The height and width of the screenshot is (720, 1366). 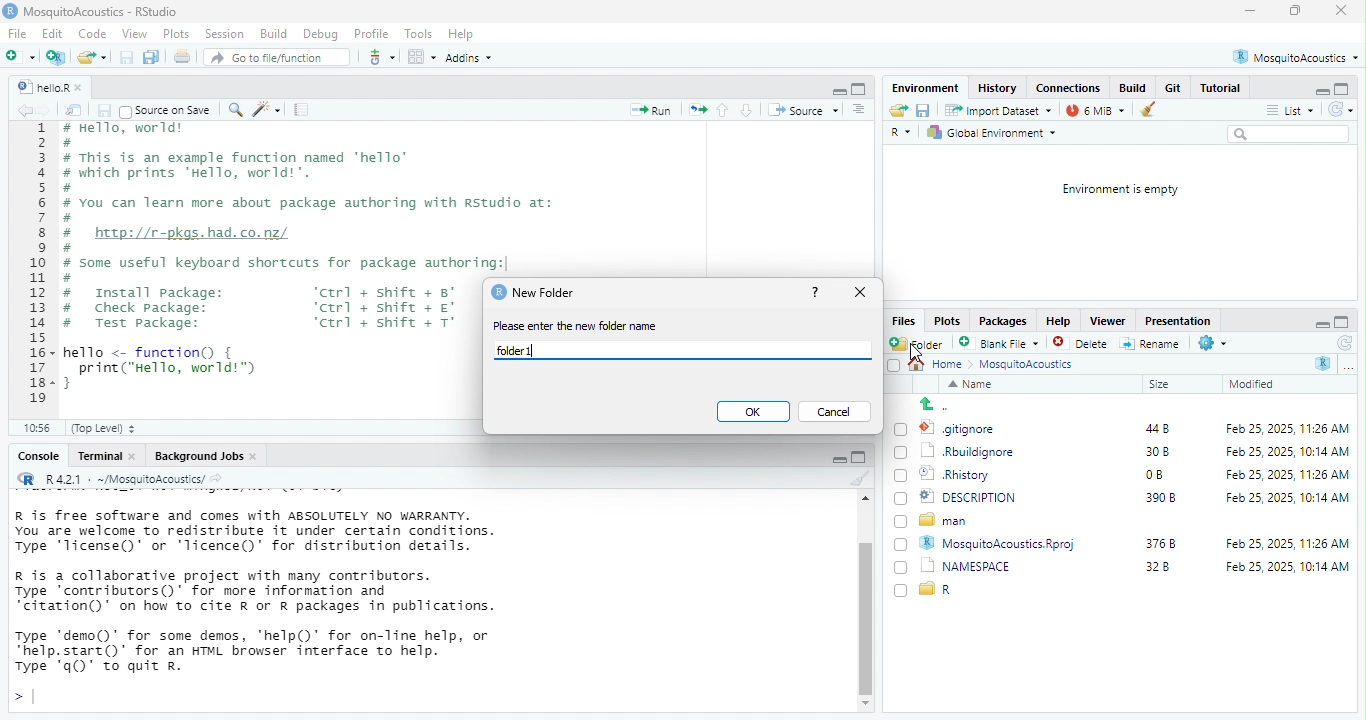 I want to click on save current document, so click(x=105, y=110).